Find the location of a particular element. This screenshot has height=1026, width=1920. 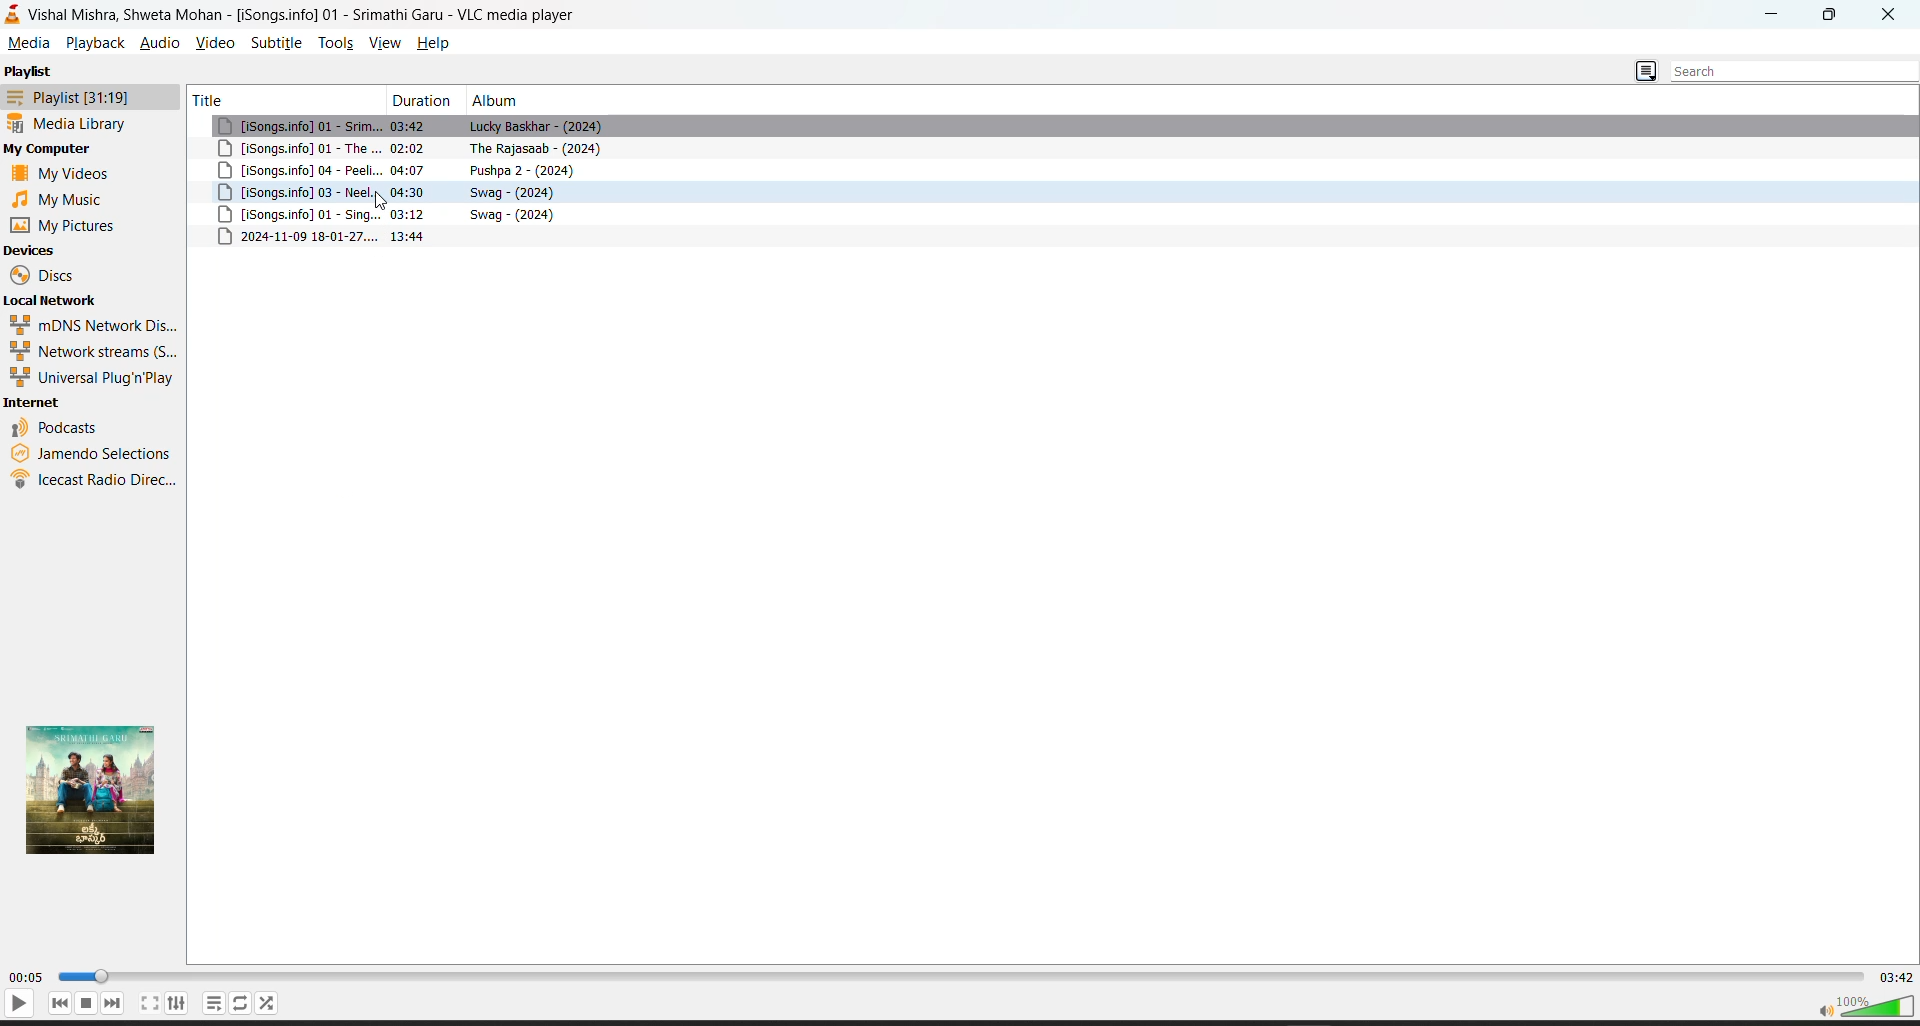

icecast is located at coordinates (94, 482).